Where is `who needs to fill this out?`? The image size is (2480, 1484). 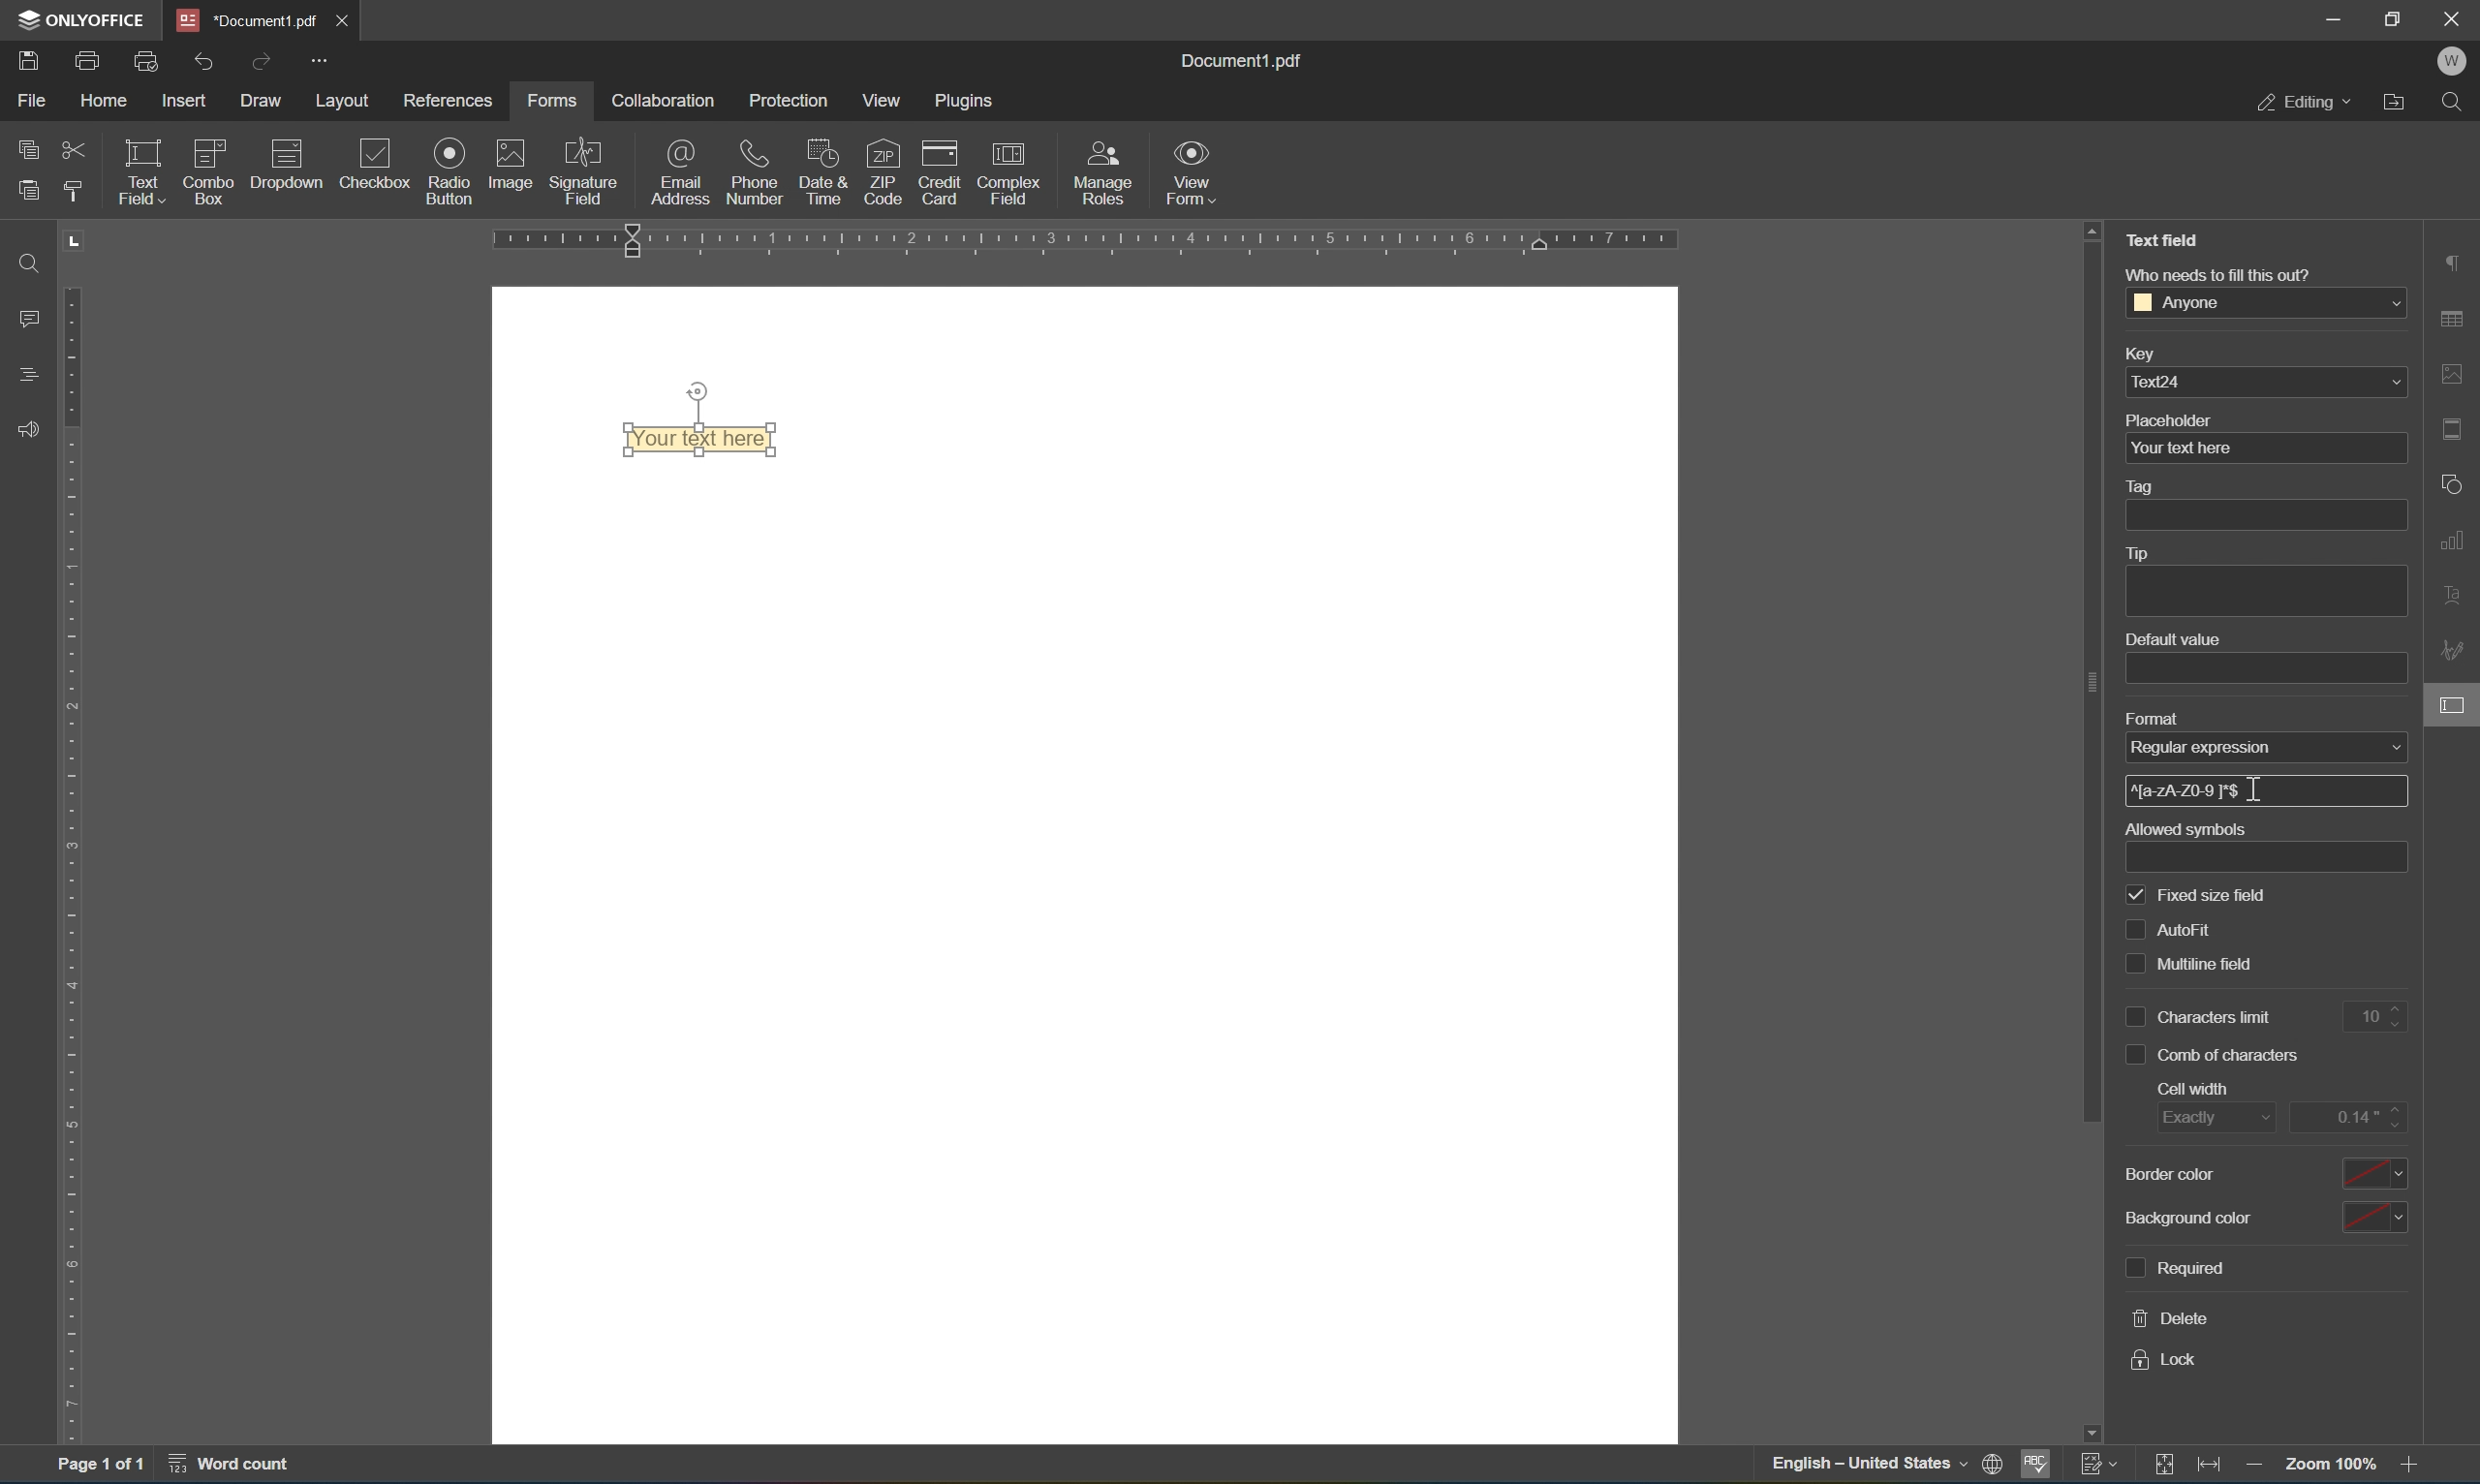 who needs to fill this out? is located at coordinates (2217, 274).